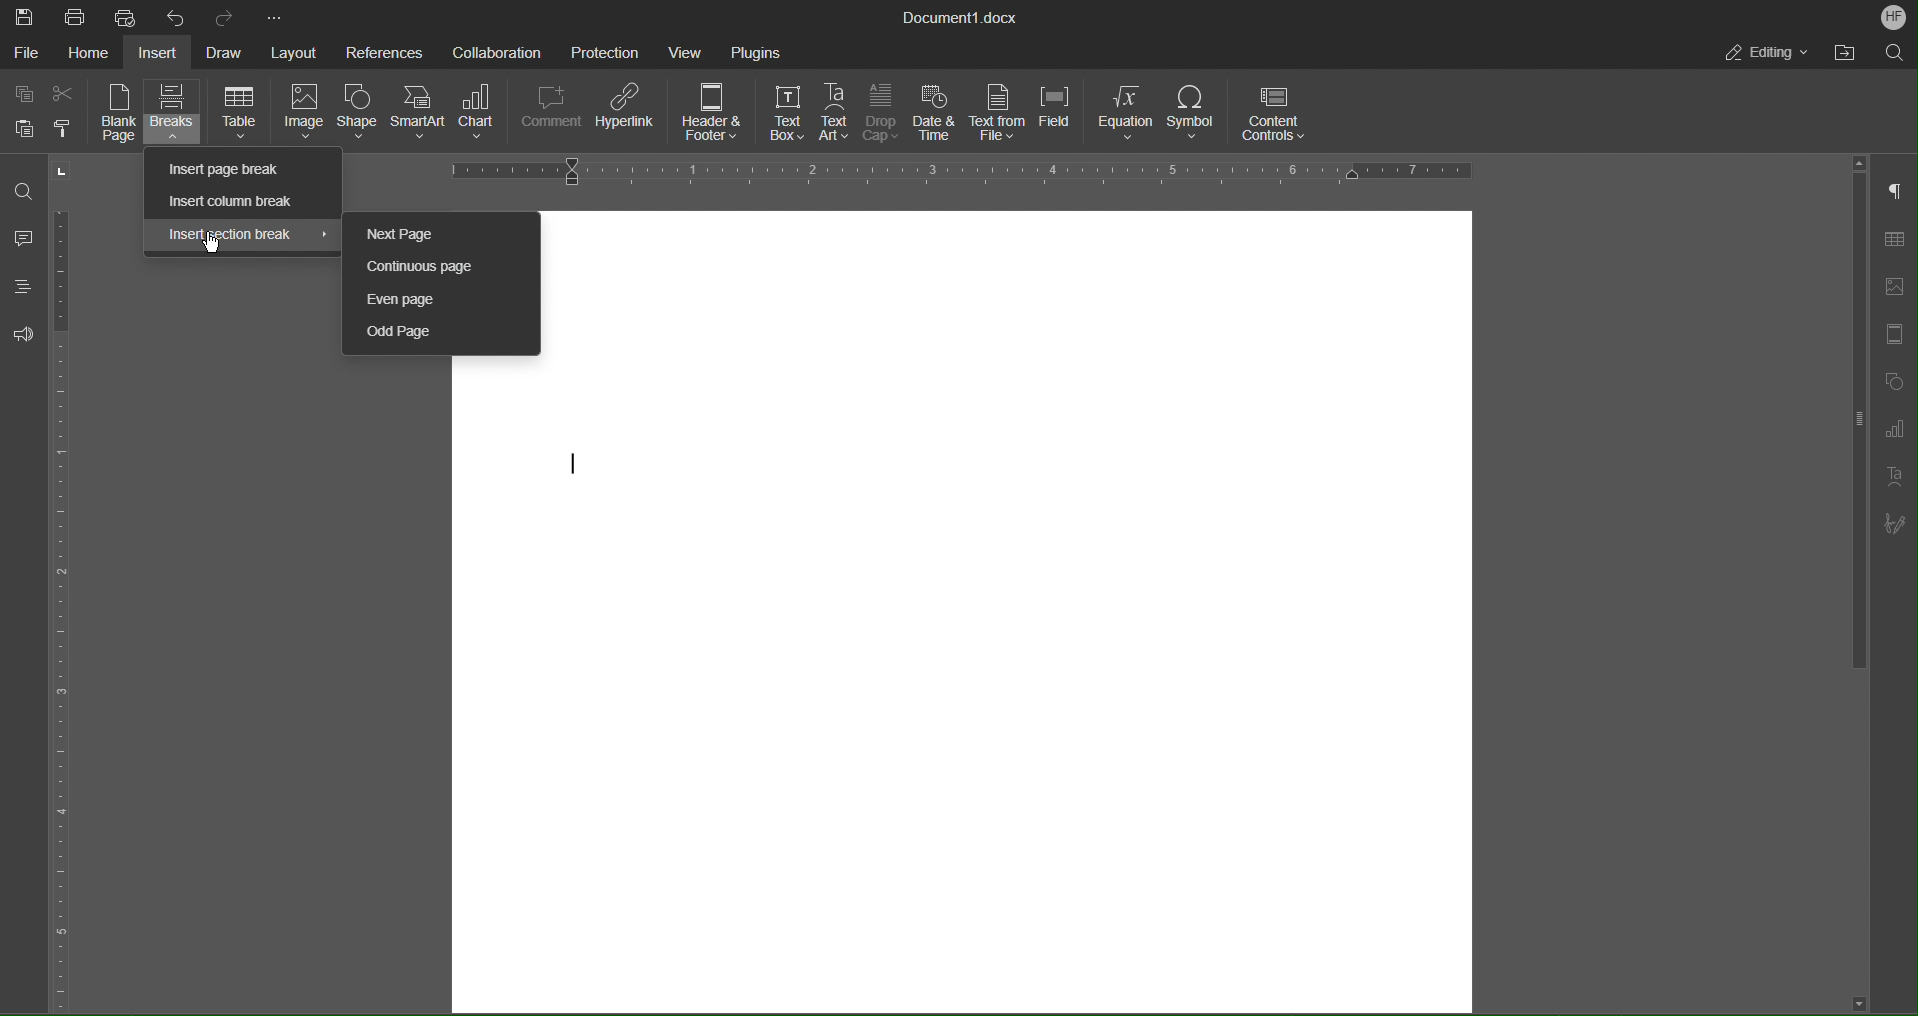 This screenshot has width=1918, height=1016. Describe the element at coordinates (359, 114) in the screenshot. I see `Shape` at that location.